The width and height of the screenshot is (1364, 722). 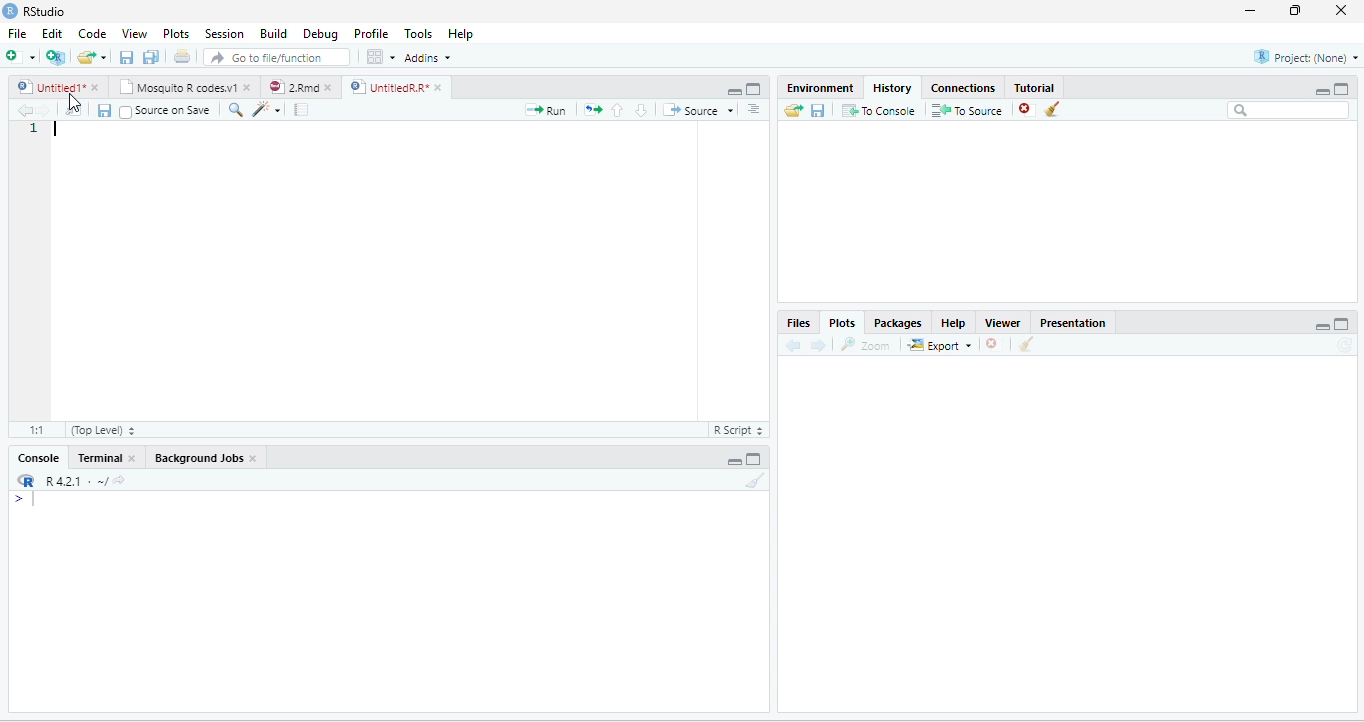 I want to click on R, so click(x=25, y=480).